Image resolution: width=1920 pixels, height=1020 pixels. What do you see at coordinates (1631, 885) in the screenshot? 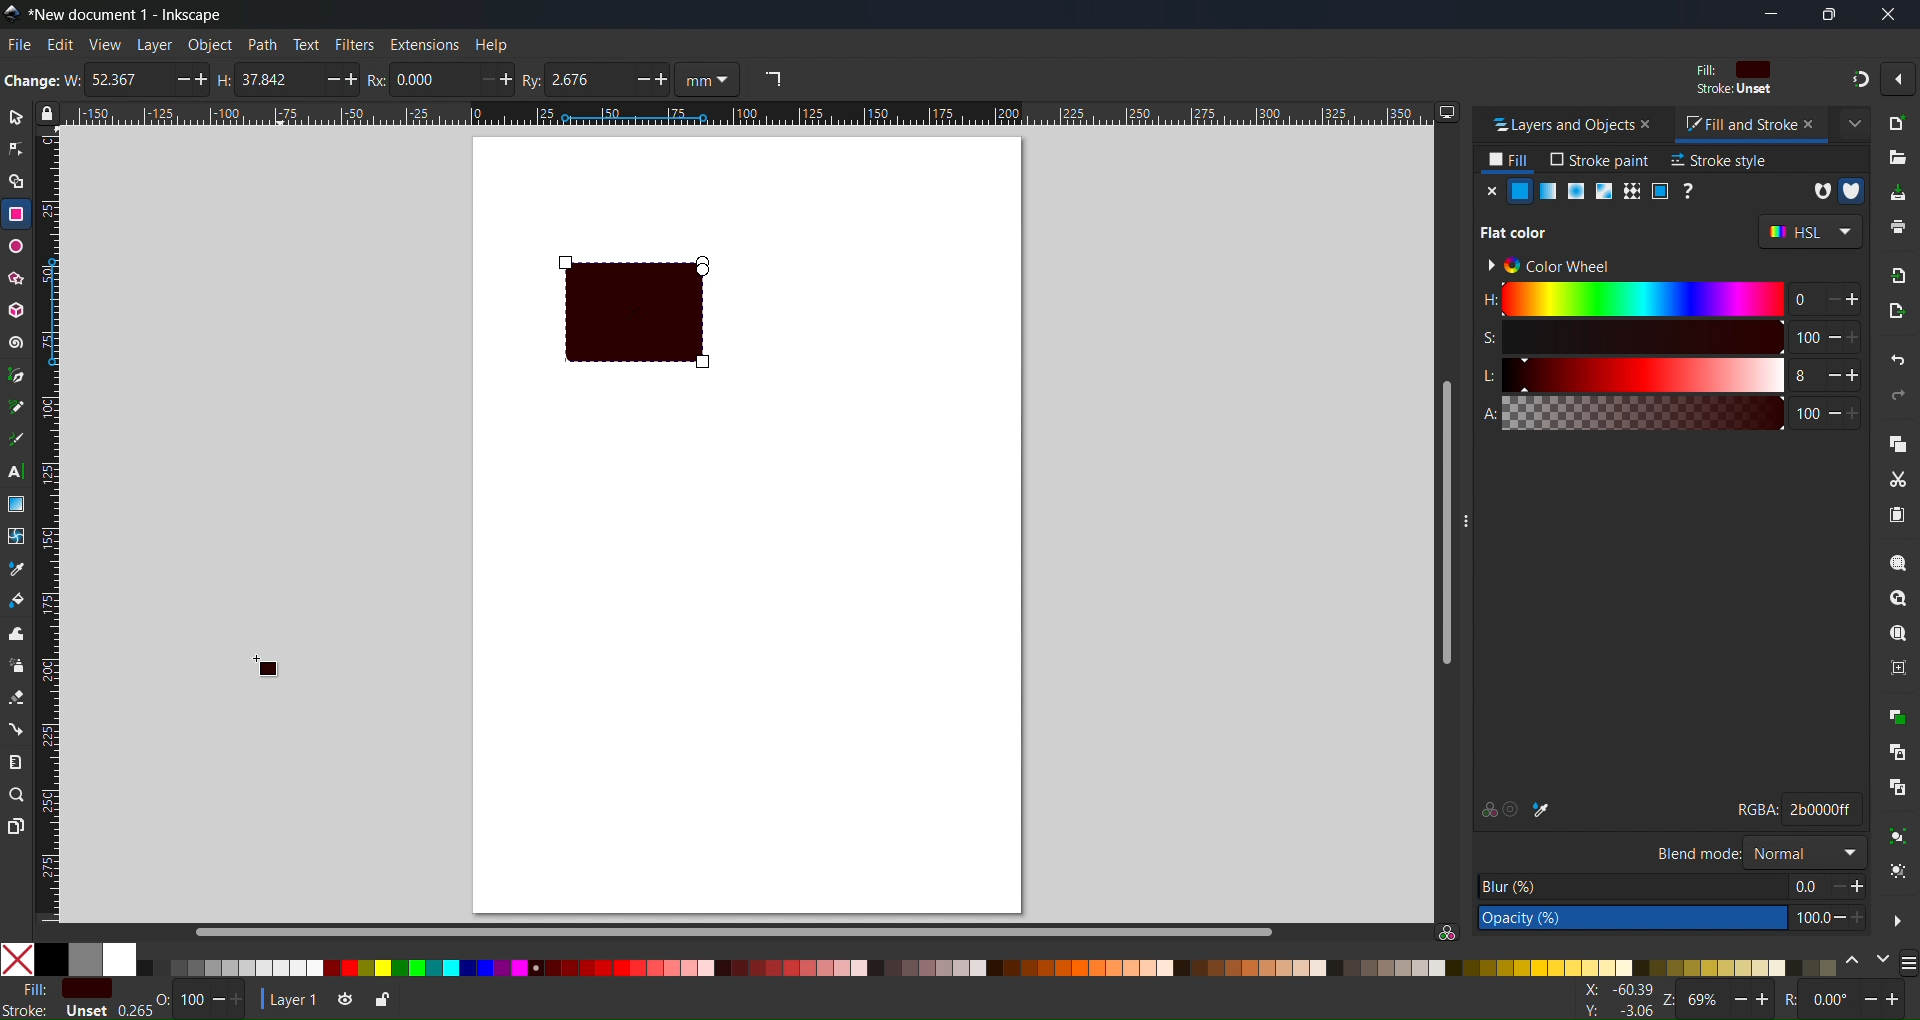
I see `edit Blur percentage` at bounding box center [1631, 885].